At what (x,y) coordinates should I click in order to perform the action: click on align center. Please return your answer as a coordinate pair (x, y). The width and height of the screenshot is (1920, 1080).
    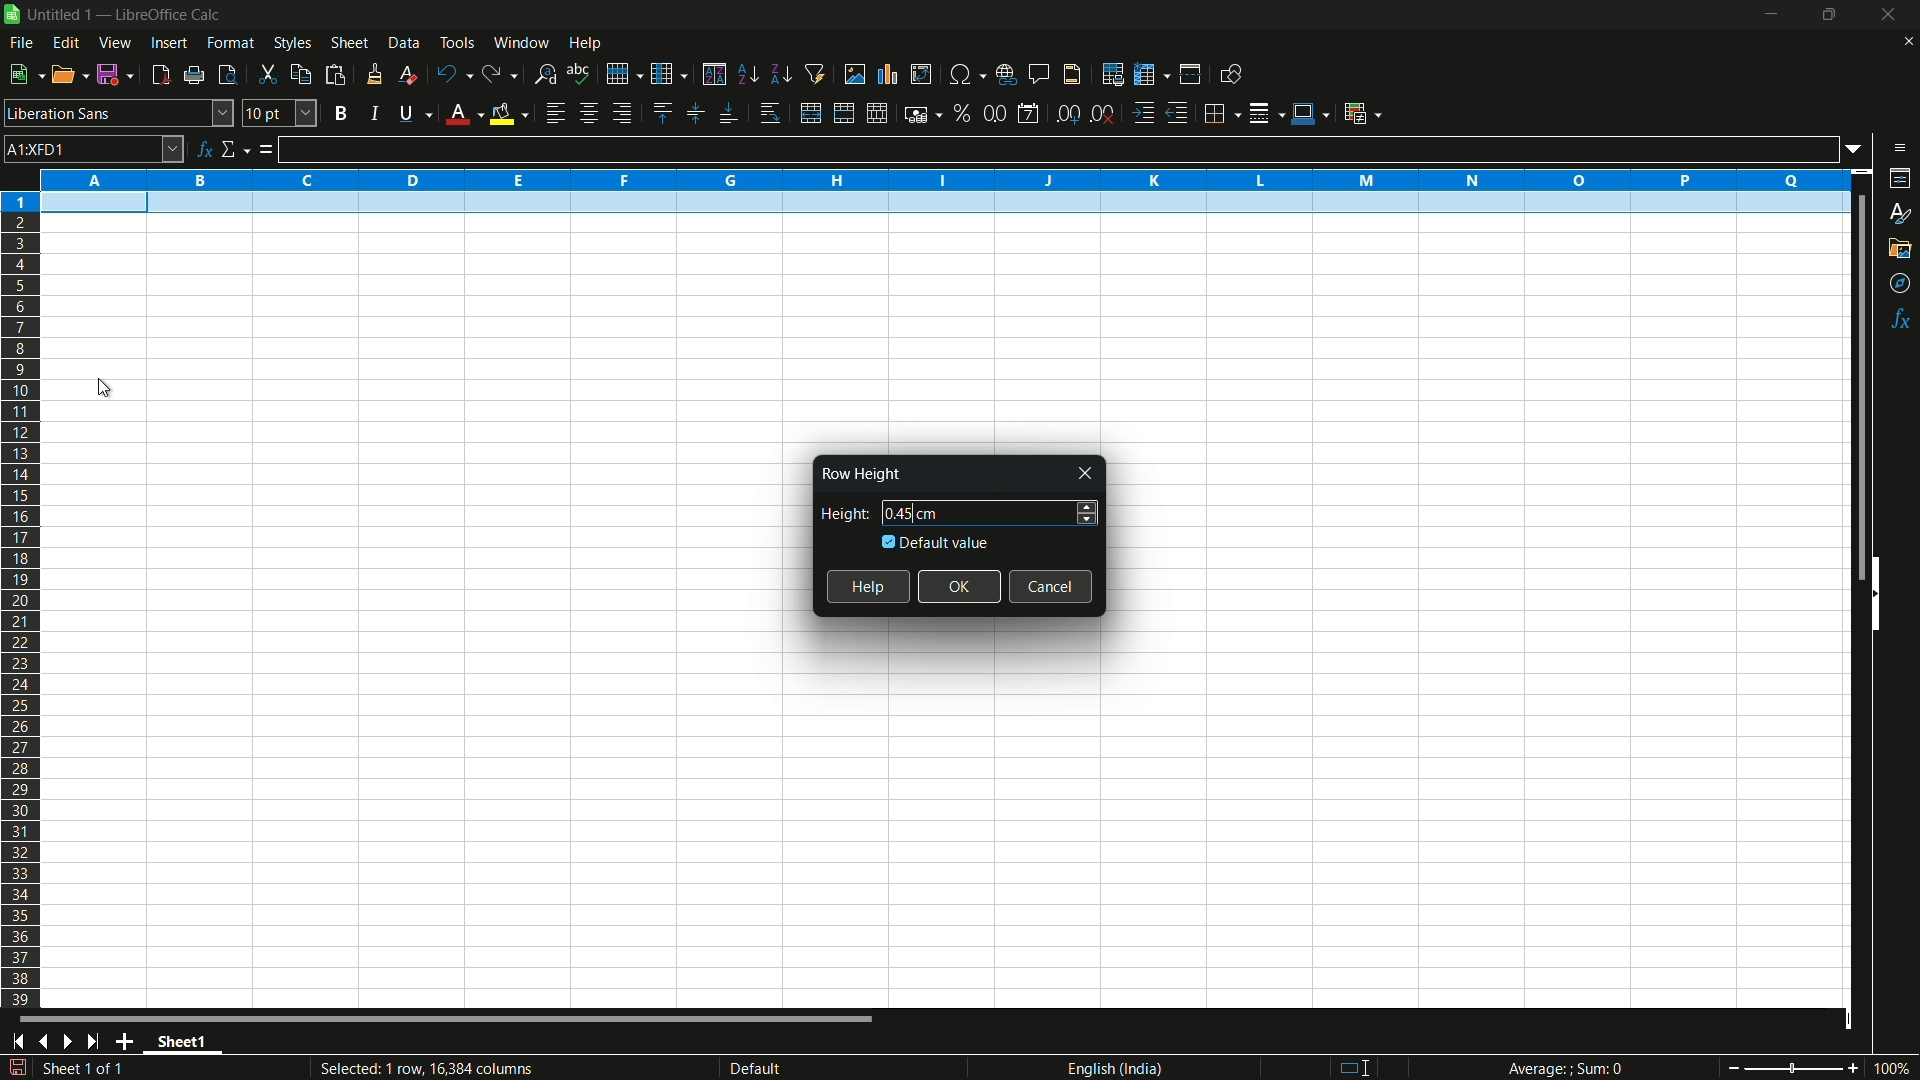
    Looking at the image, I should click on (588, 114).